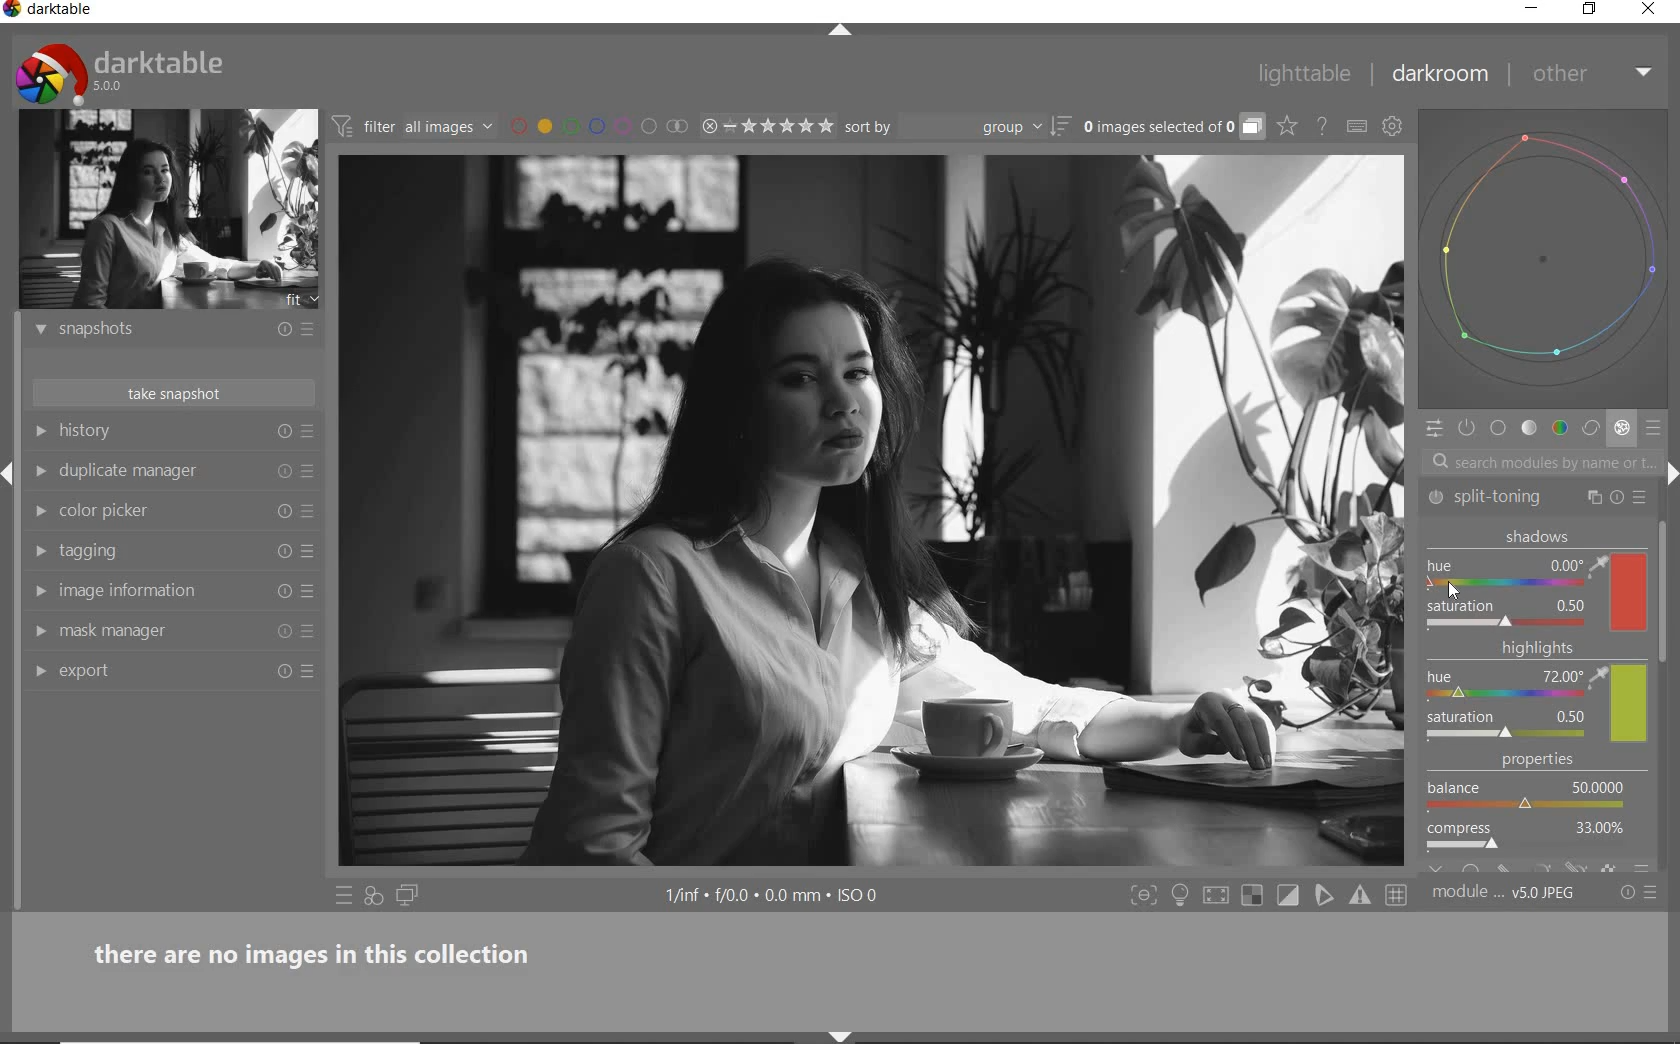  I want to click on reset or preset & preferences, so click(1641, 893).